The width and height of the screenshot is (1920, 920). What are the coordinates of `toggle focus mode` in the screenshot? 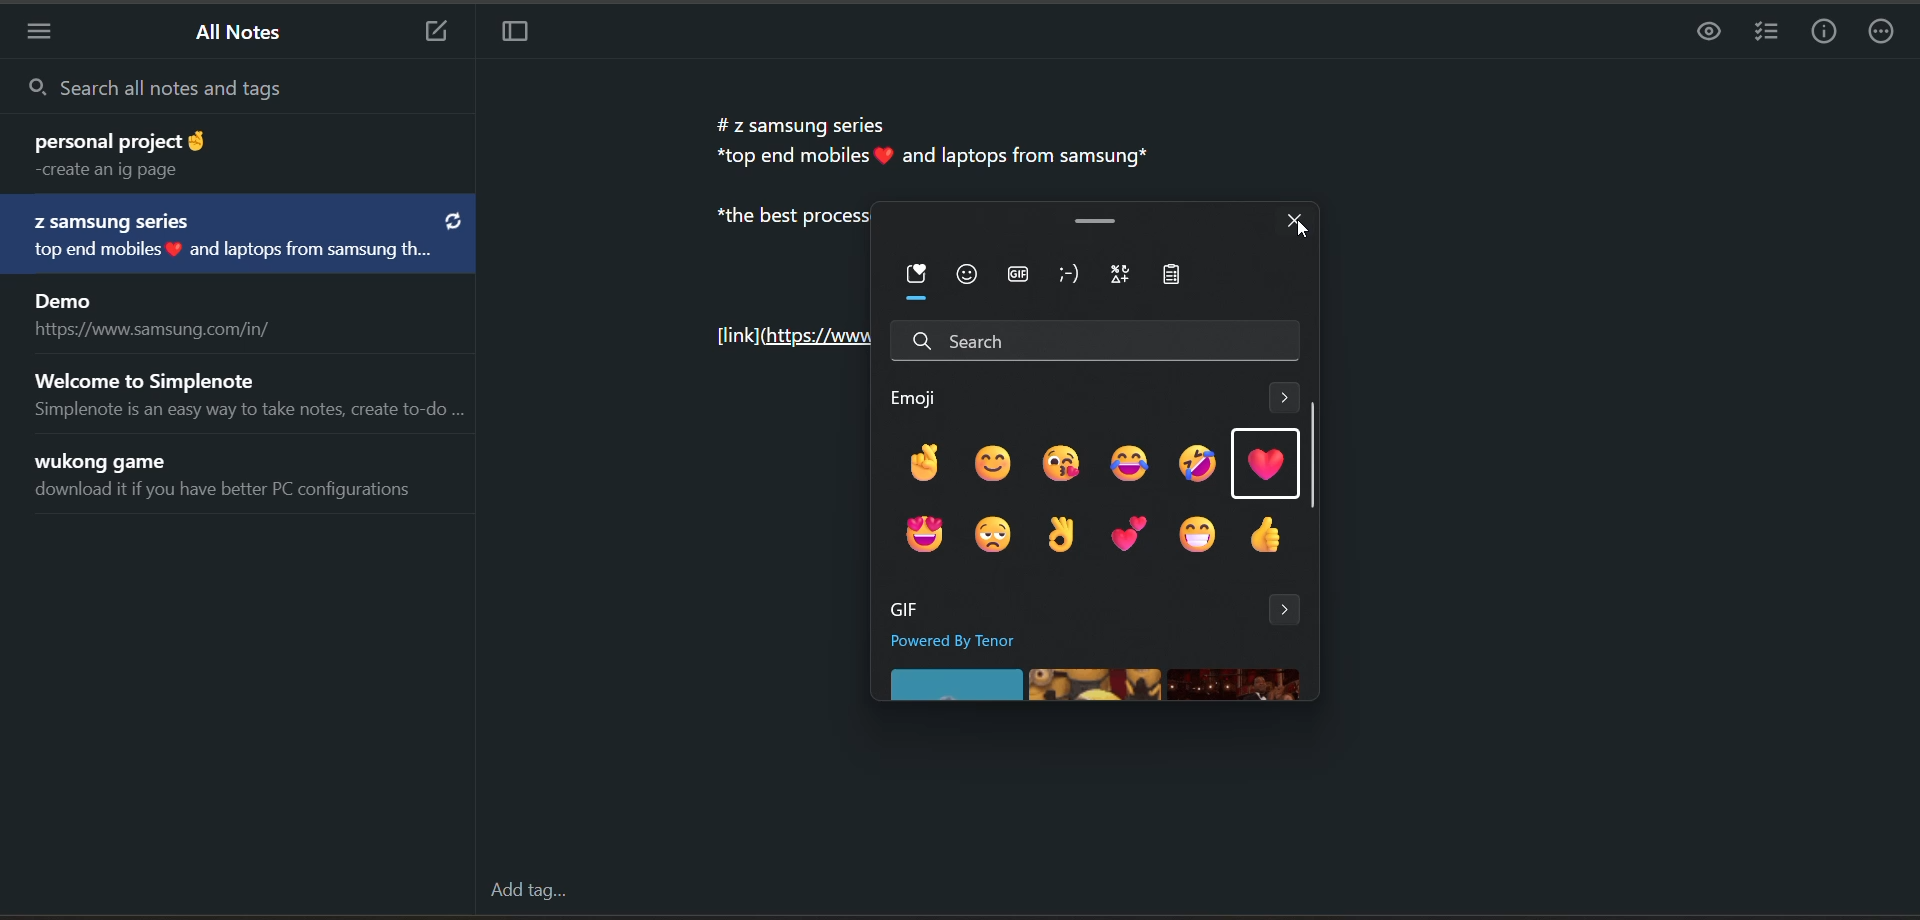 It's located at (525, 35).